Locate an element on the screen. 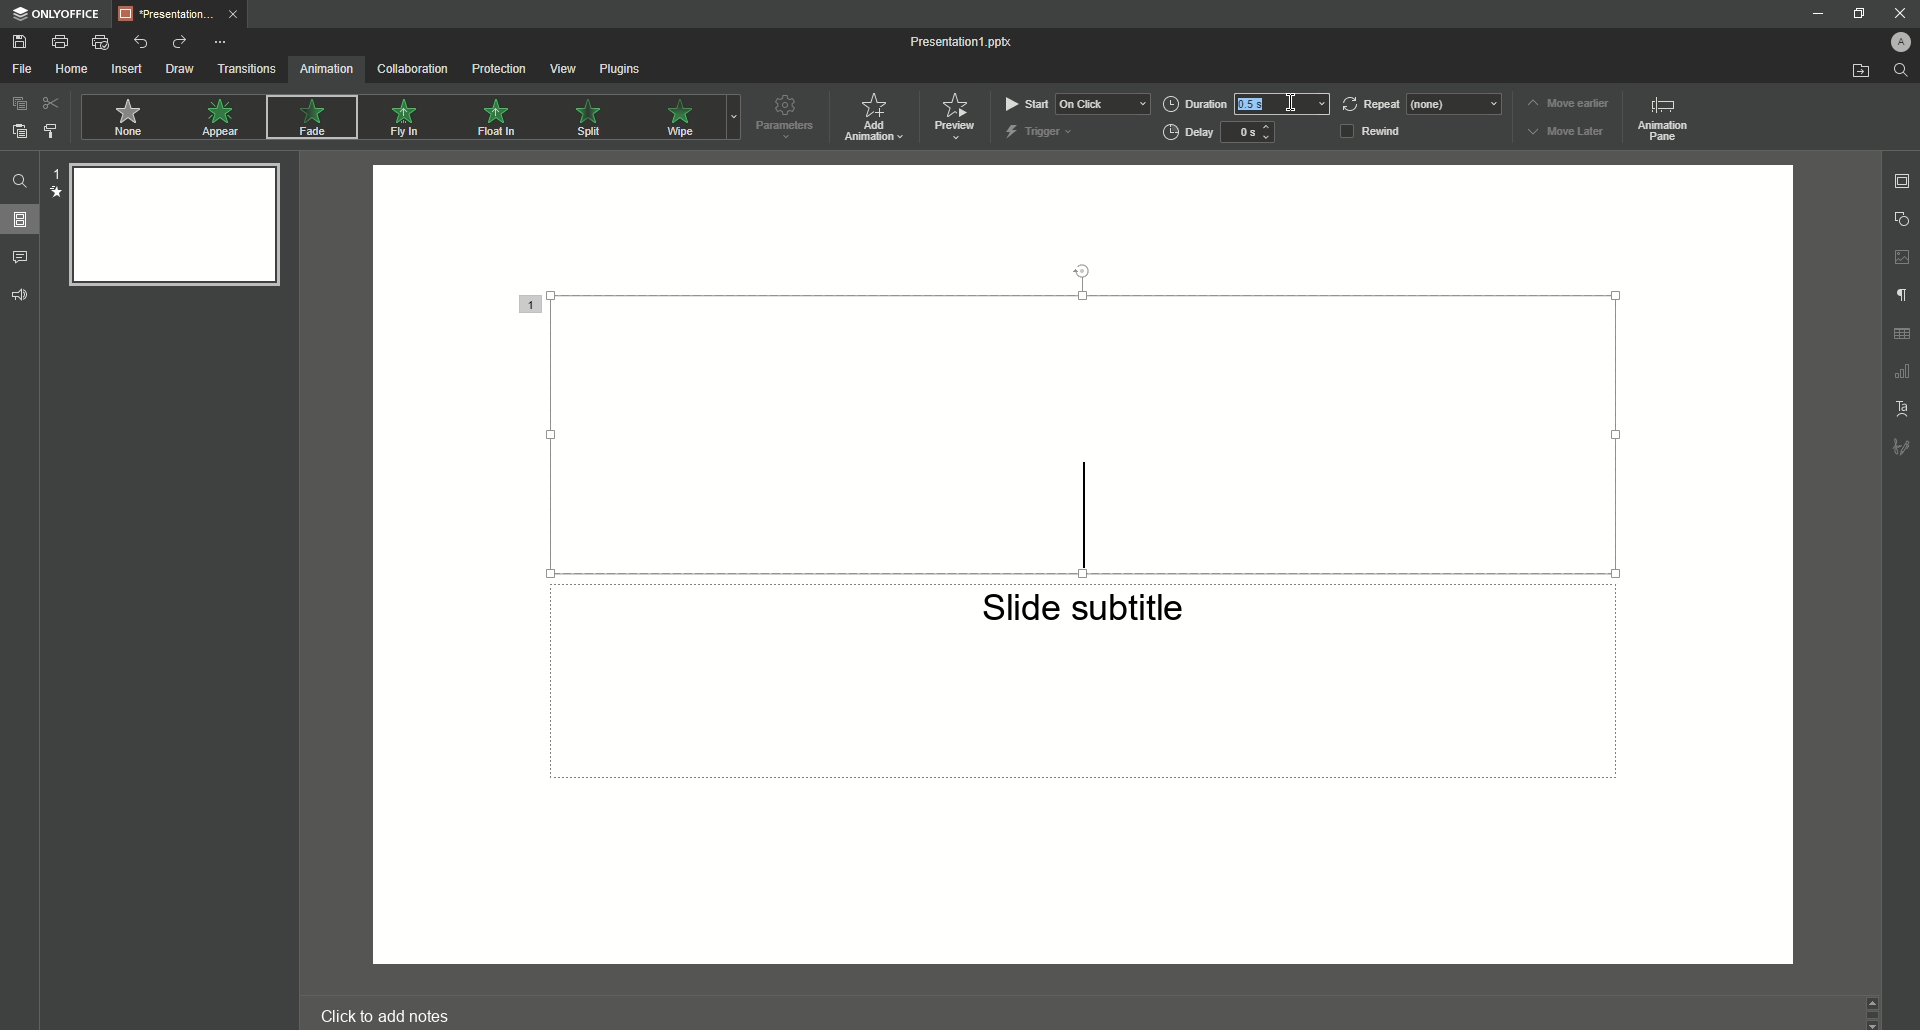 The image size is (1920, 1030). Fade is located at coordinates (309, 119).